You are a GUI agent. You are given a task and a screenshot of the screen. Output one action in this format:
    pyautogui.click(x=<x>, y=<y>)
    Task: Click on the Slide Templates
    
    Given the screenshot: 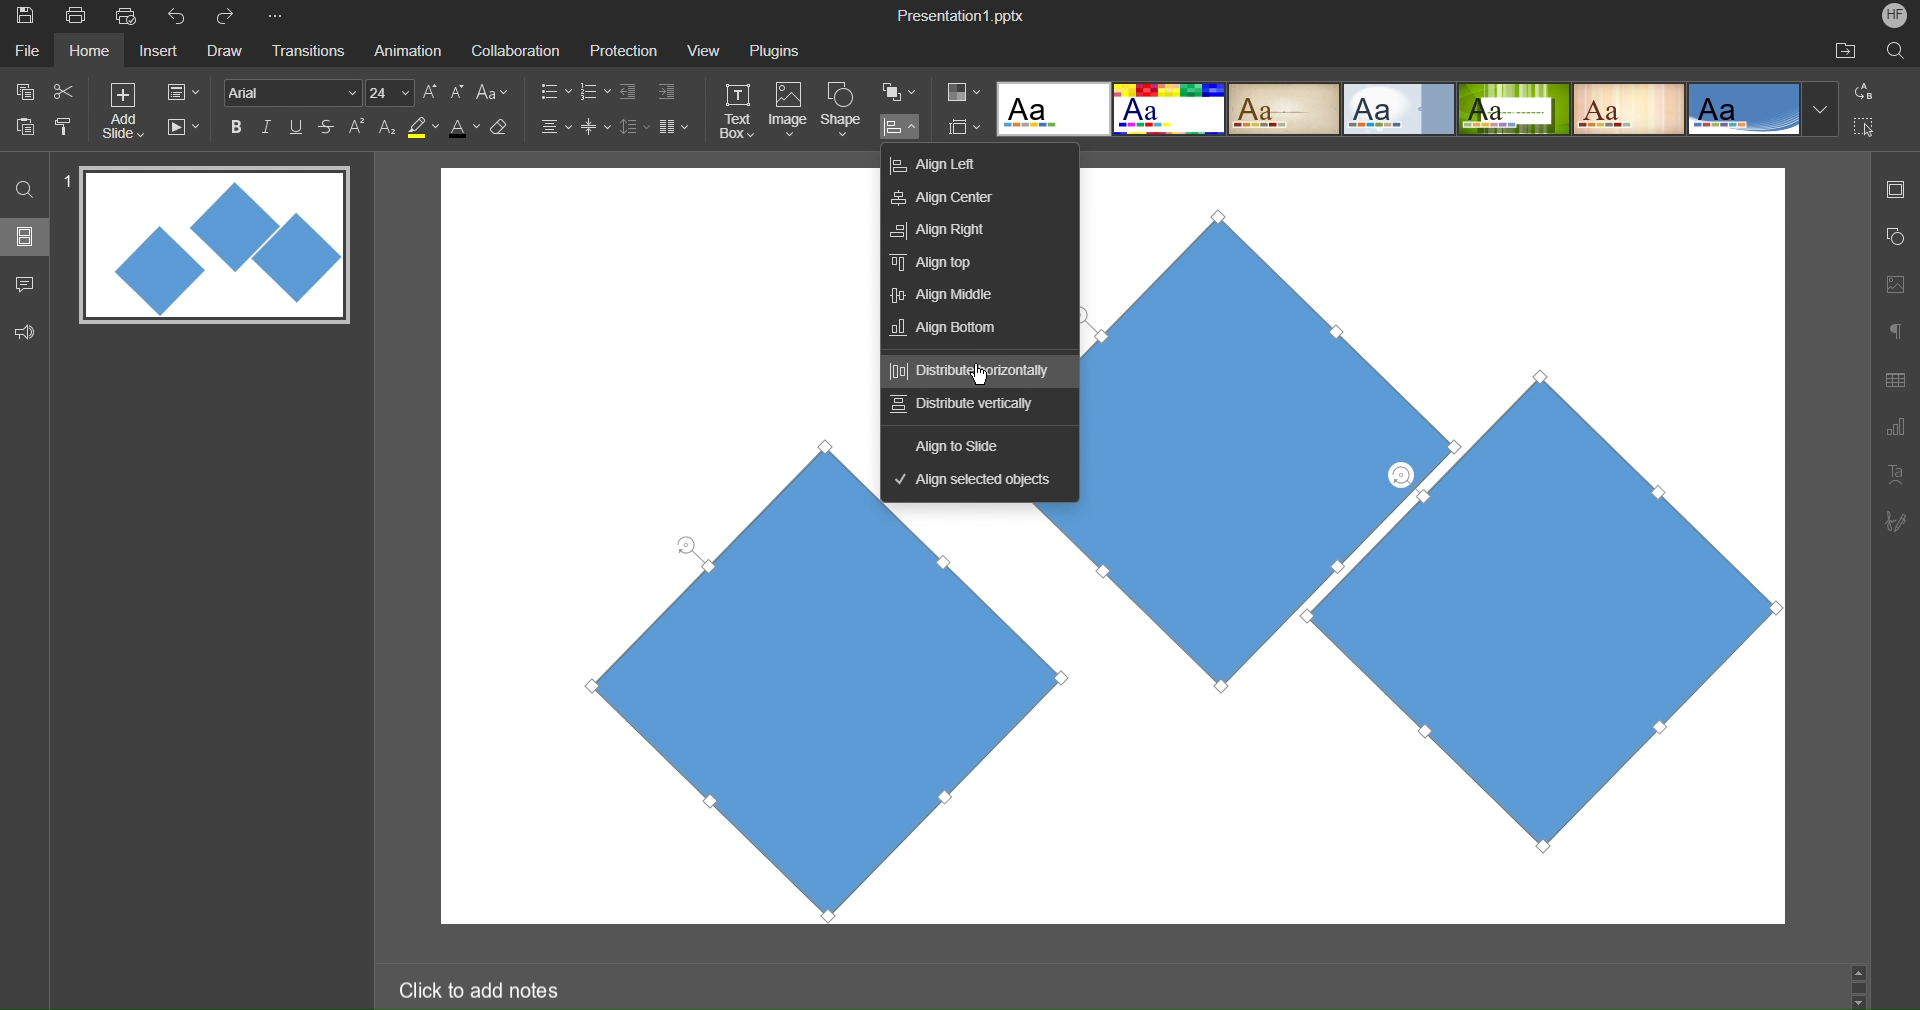 What is the action you would take?
    pyautogui.click(x=1418, y=107)
    